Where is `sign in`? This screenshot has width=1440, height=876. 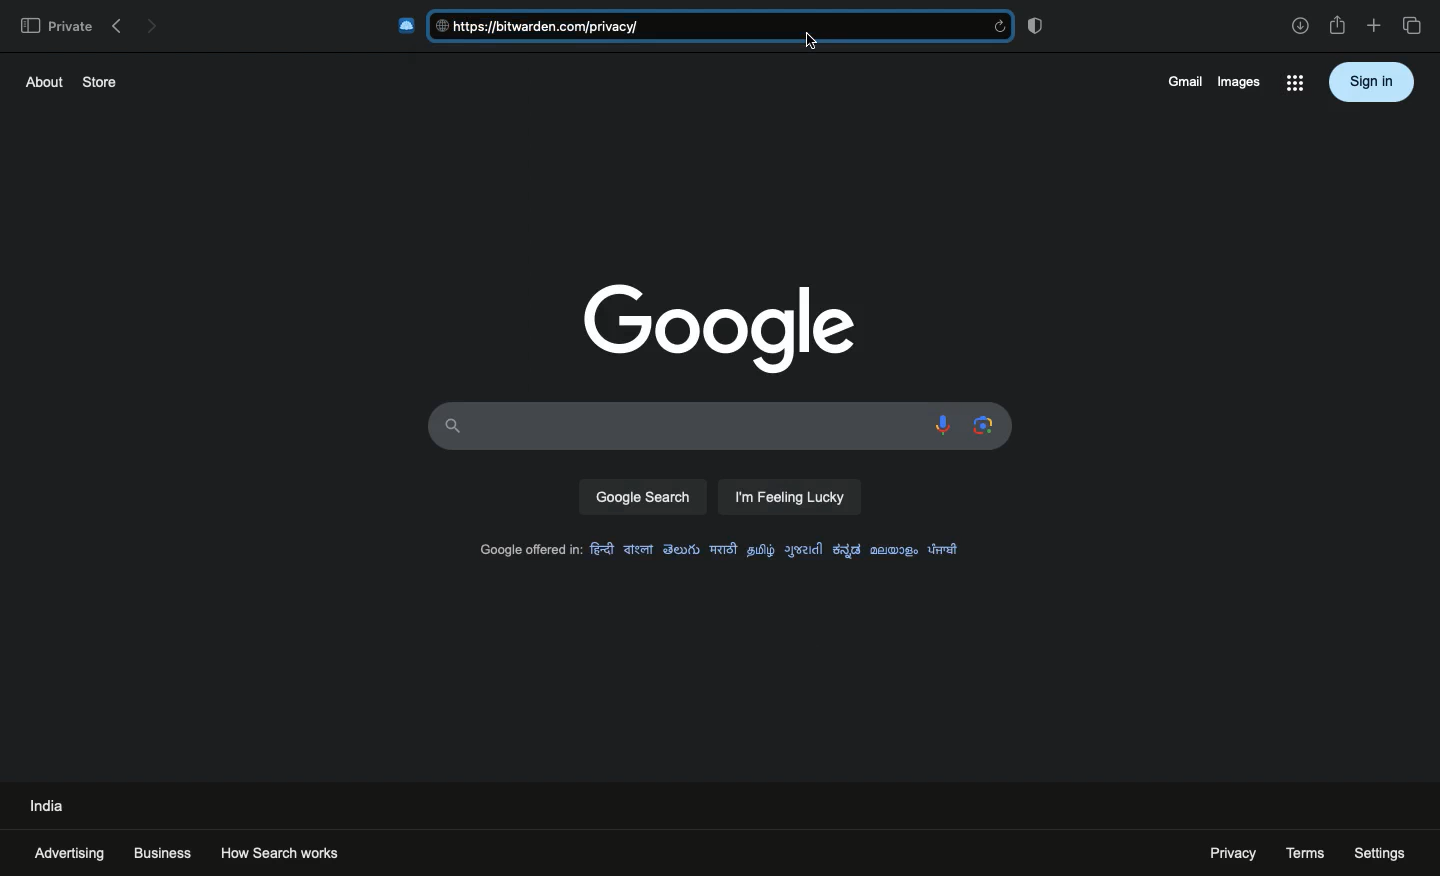
sign in is located at coordinates (1372, 81).